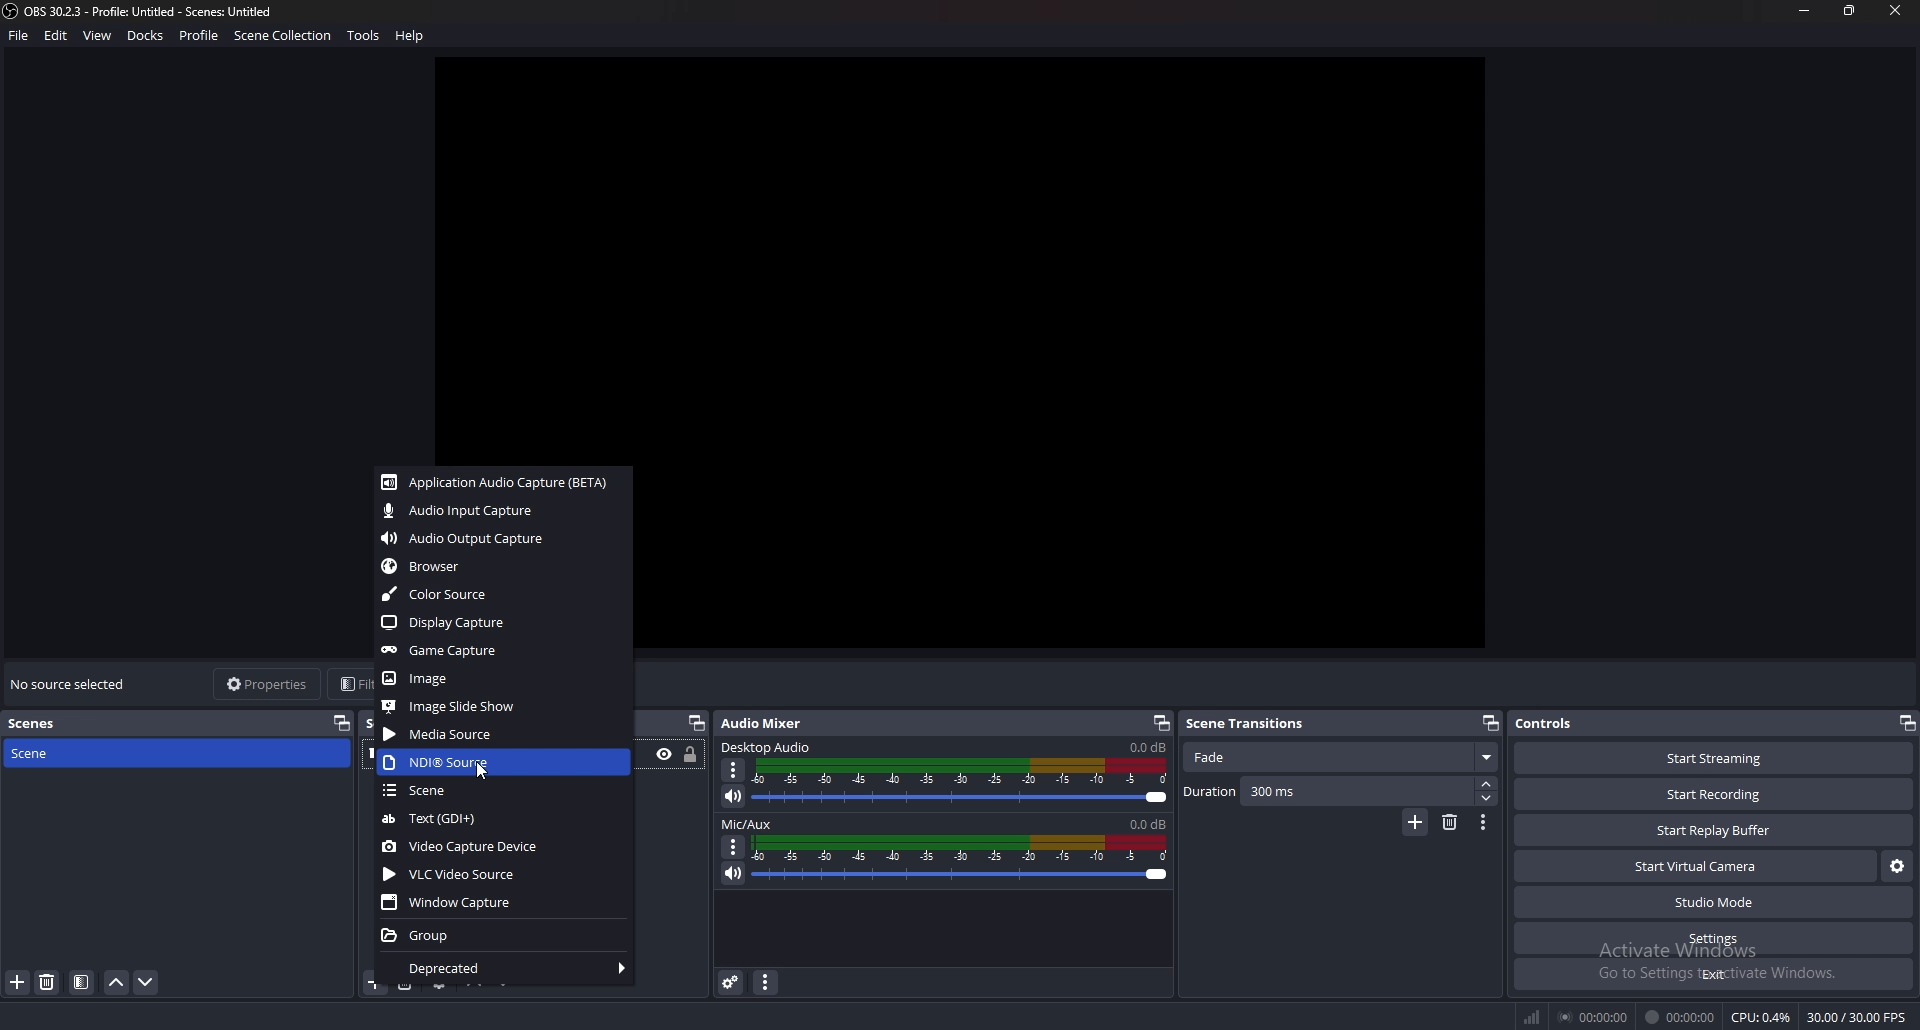 This screenshot has width=1920, height=1030. Describe the element at coordinates (1161, 723) in the screenshot. I see `pop out` at that location.